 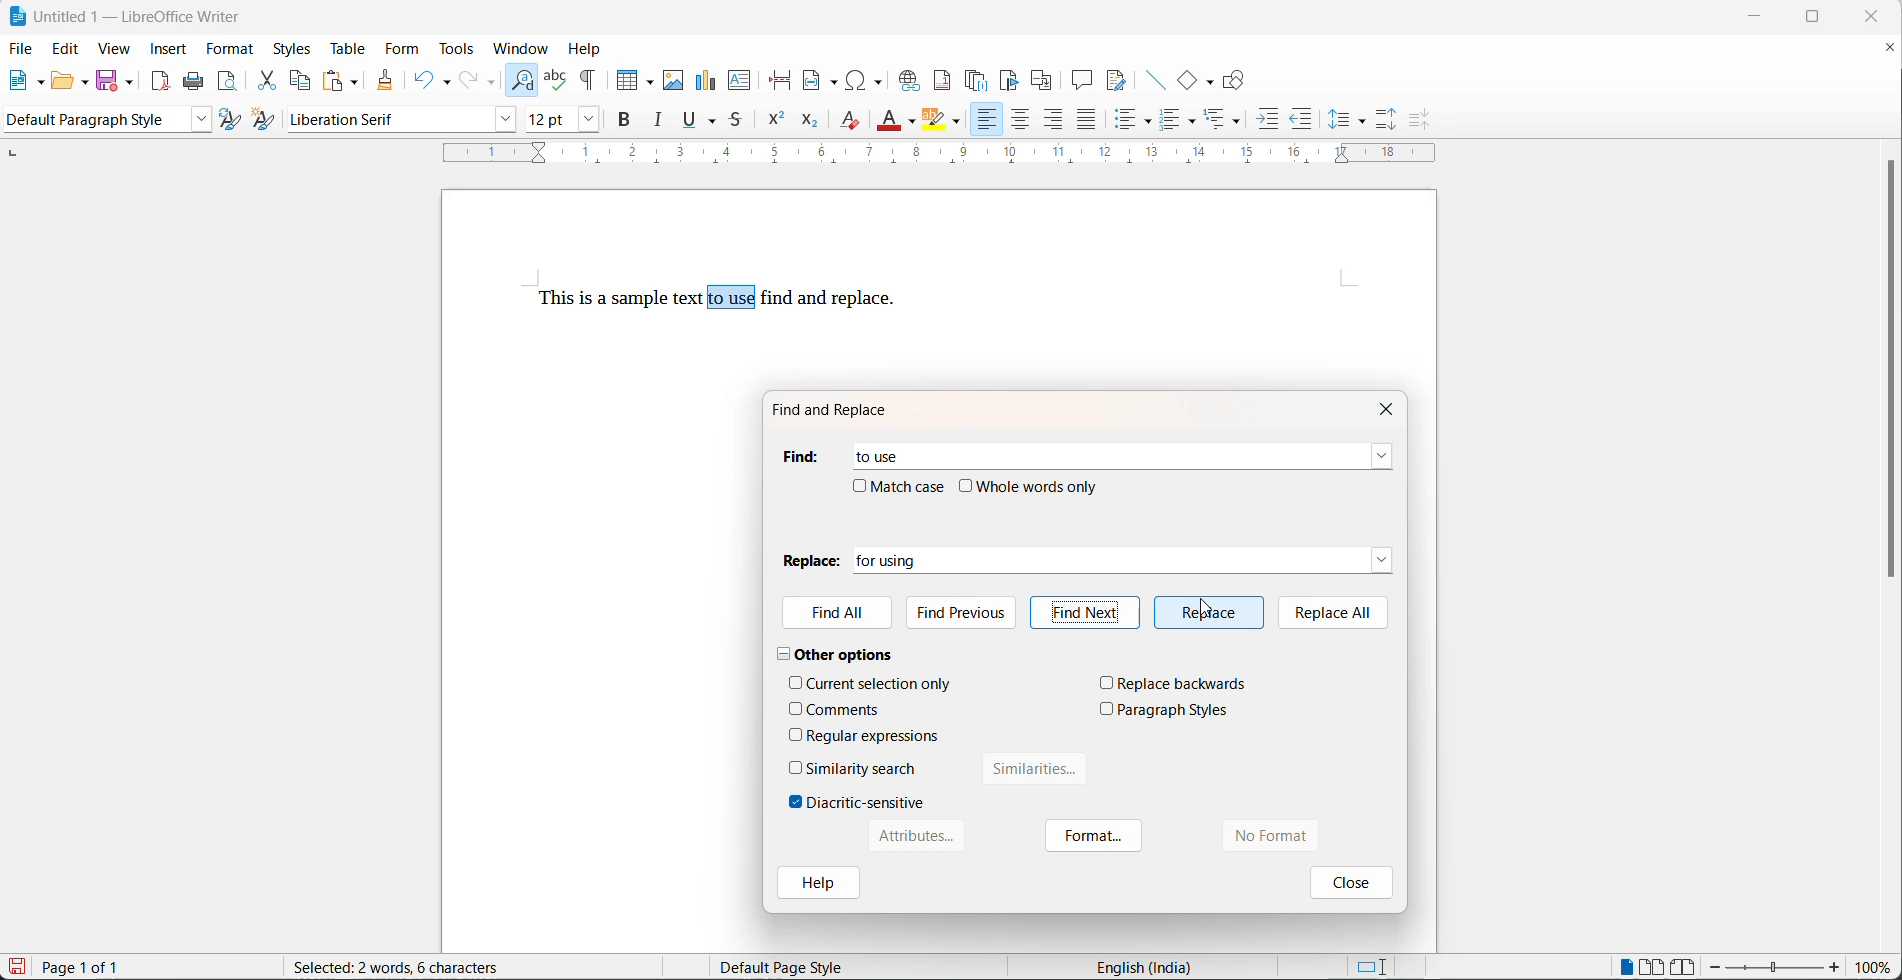 I want to click on This is a sample text to use find and replace., so click(x=717, y=301).